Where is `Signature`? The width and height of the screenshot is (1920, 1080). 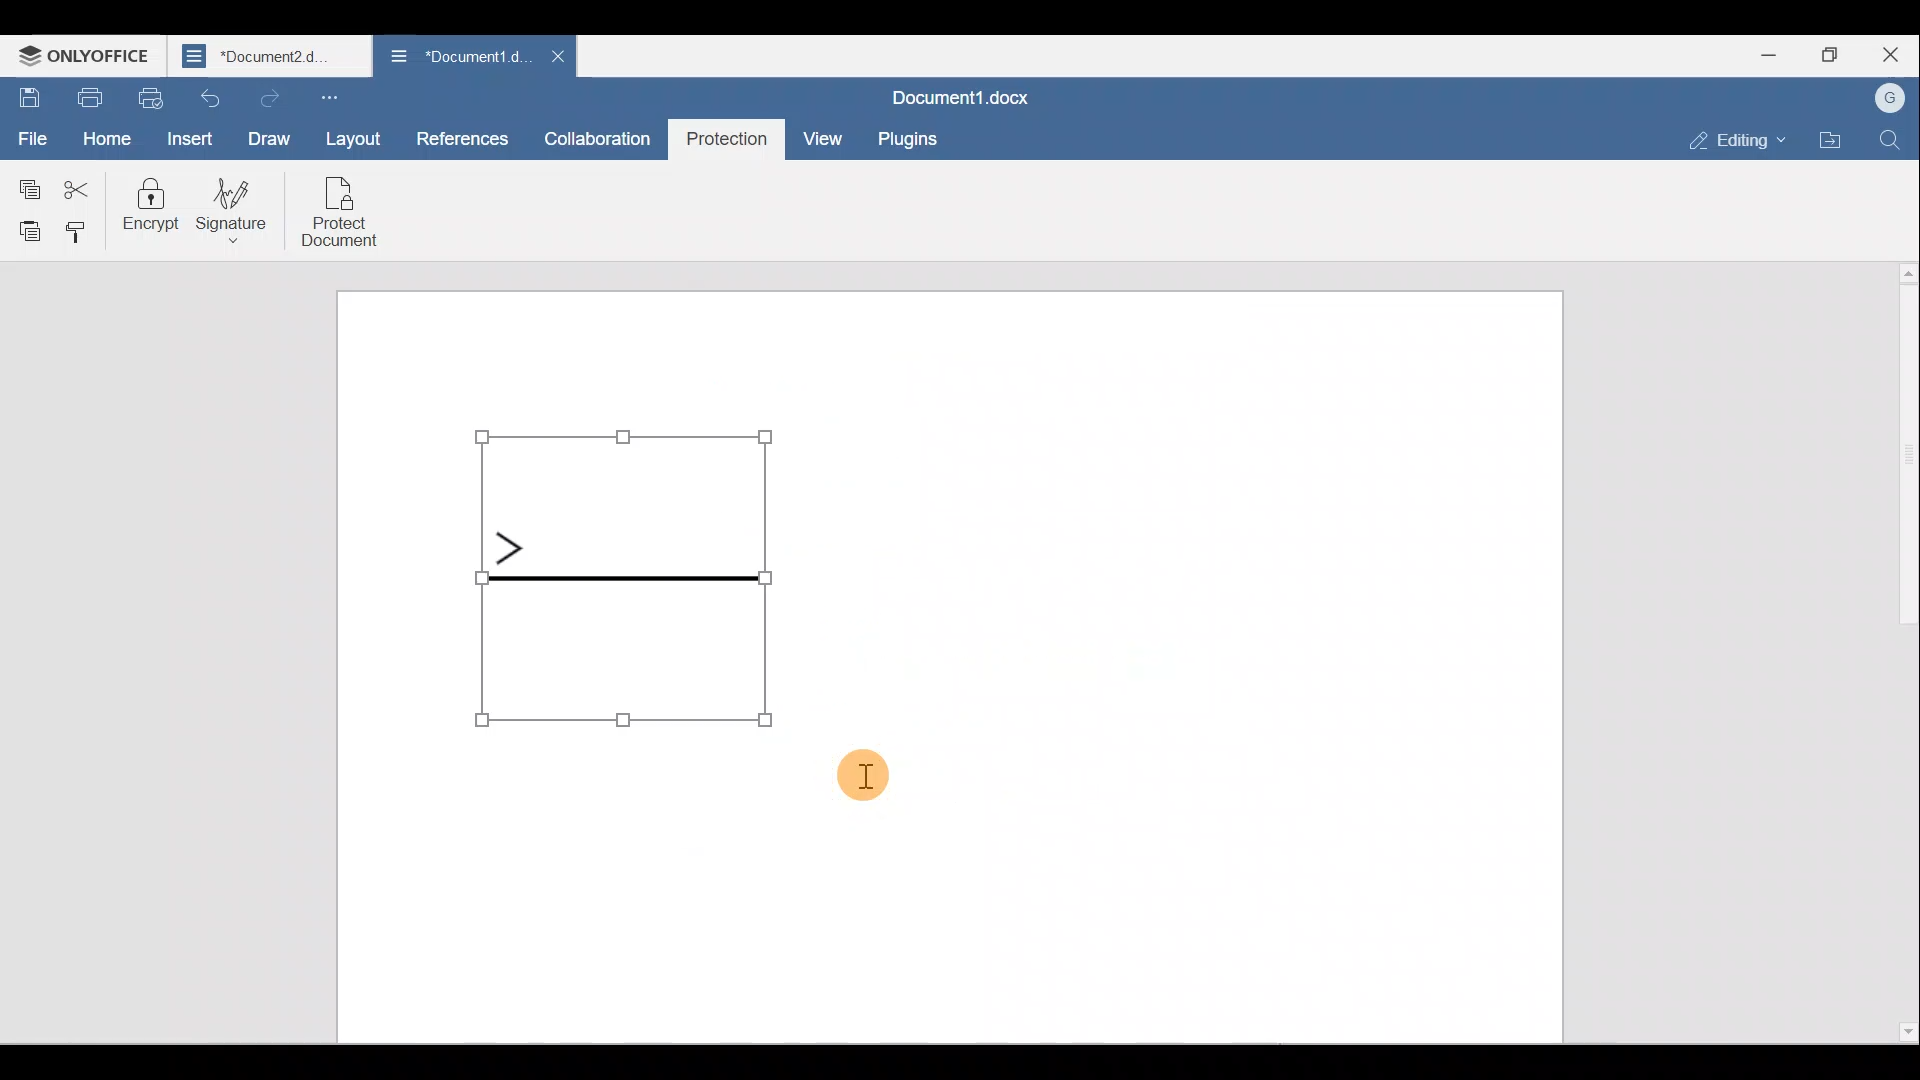
Signature is located at coordinates (244, 214).